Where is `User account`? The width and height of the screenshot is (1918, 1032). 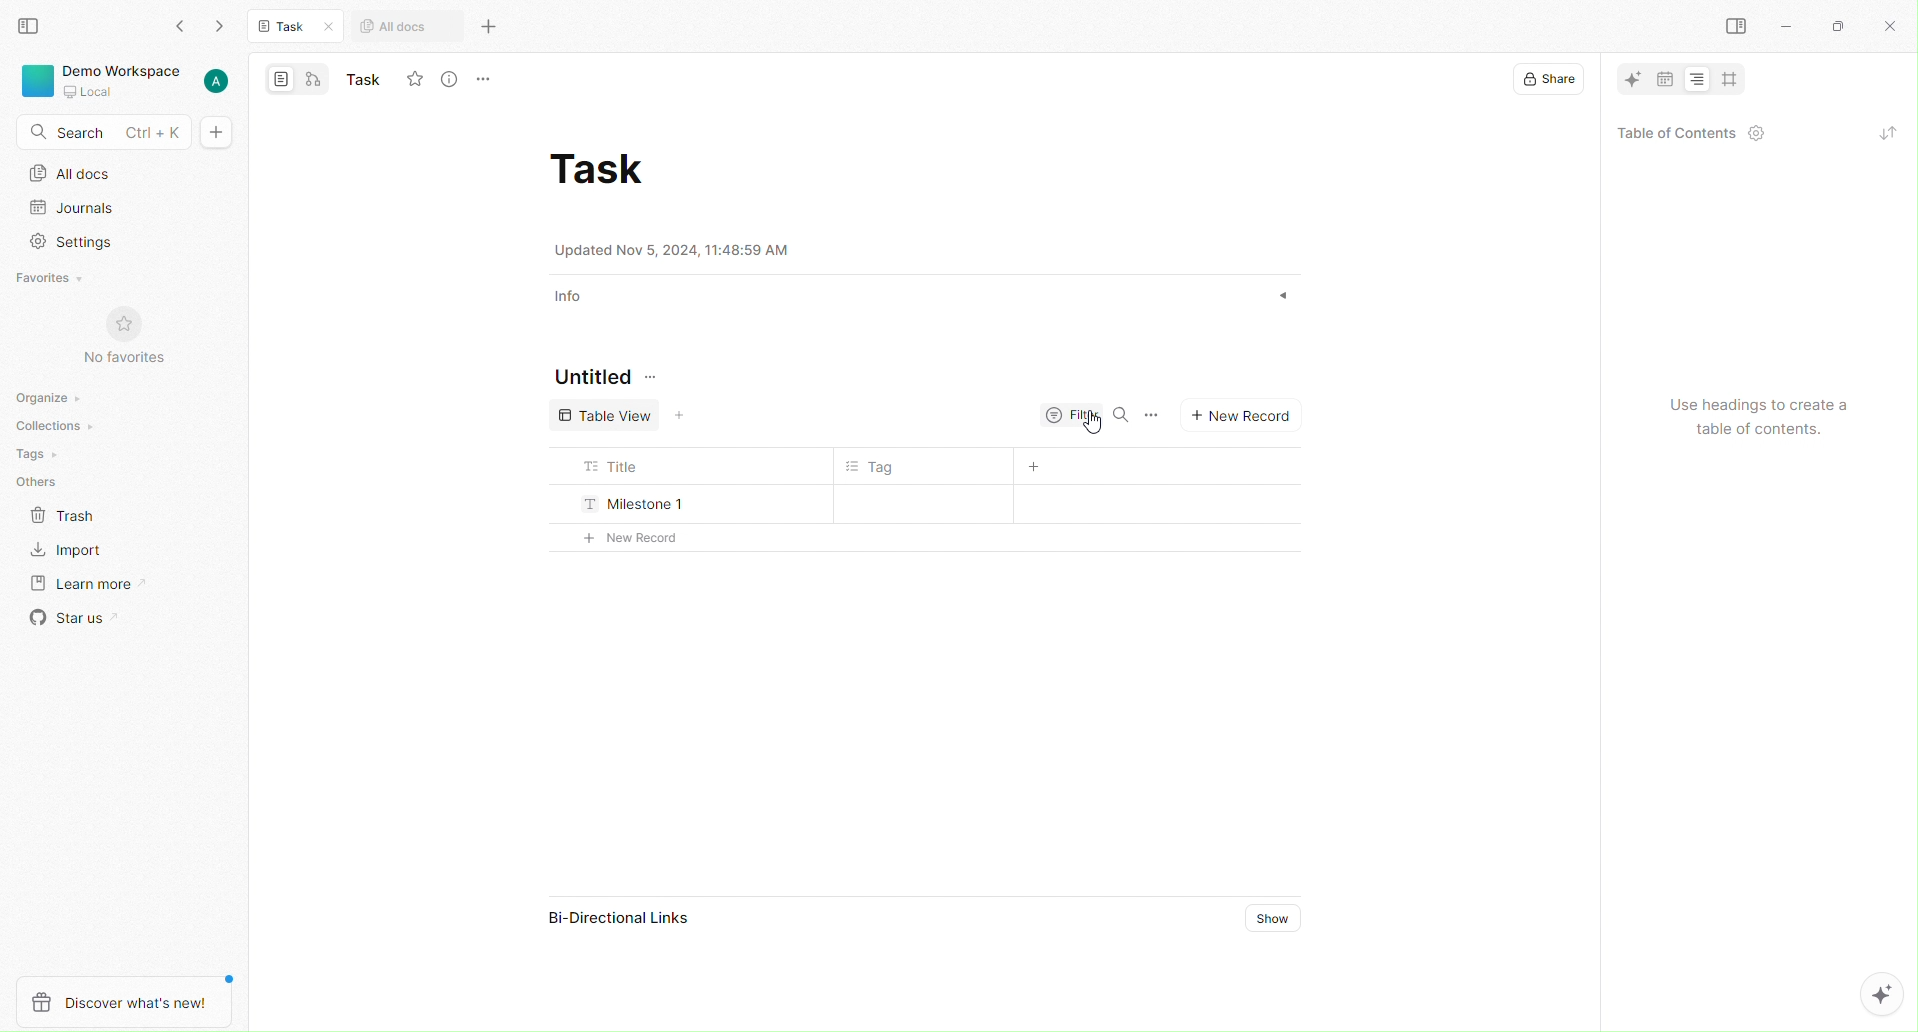 User account is located at coordinates (219, 81).